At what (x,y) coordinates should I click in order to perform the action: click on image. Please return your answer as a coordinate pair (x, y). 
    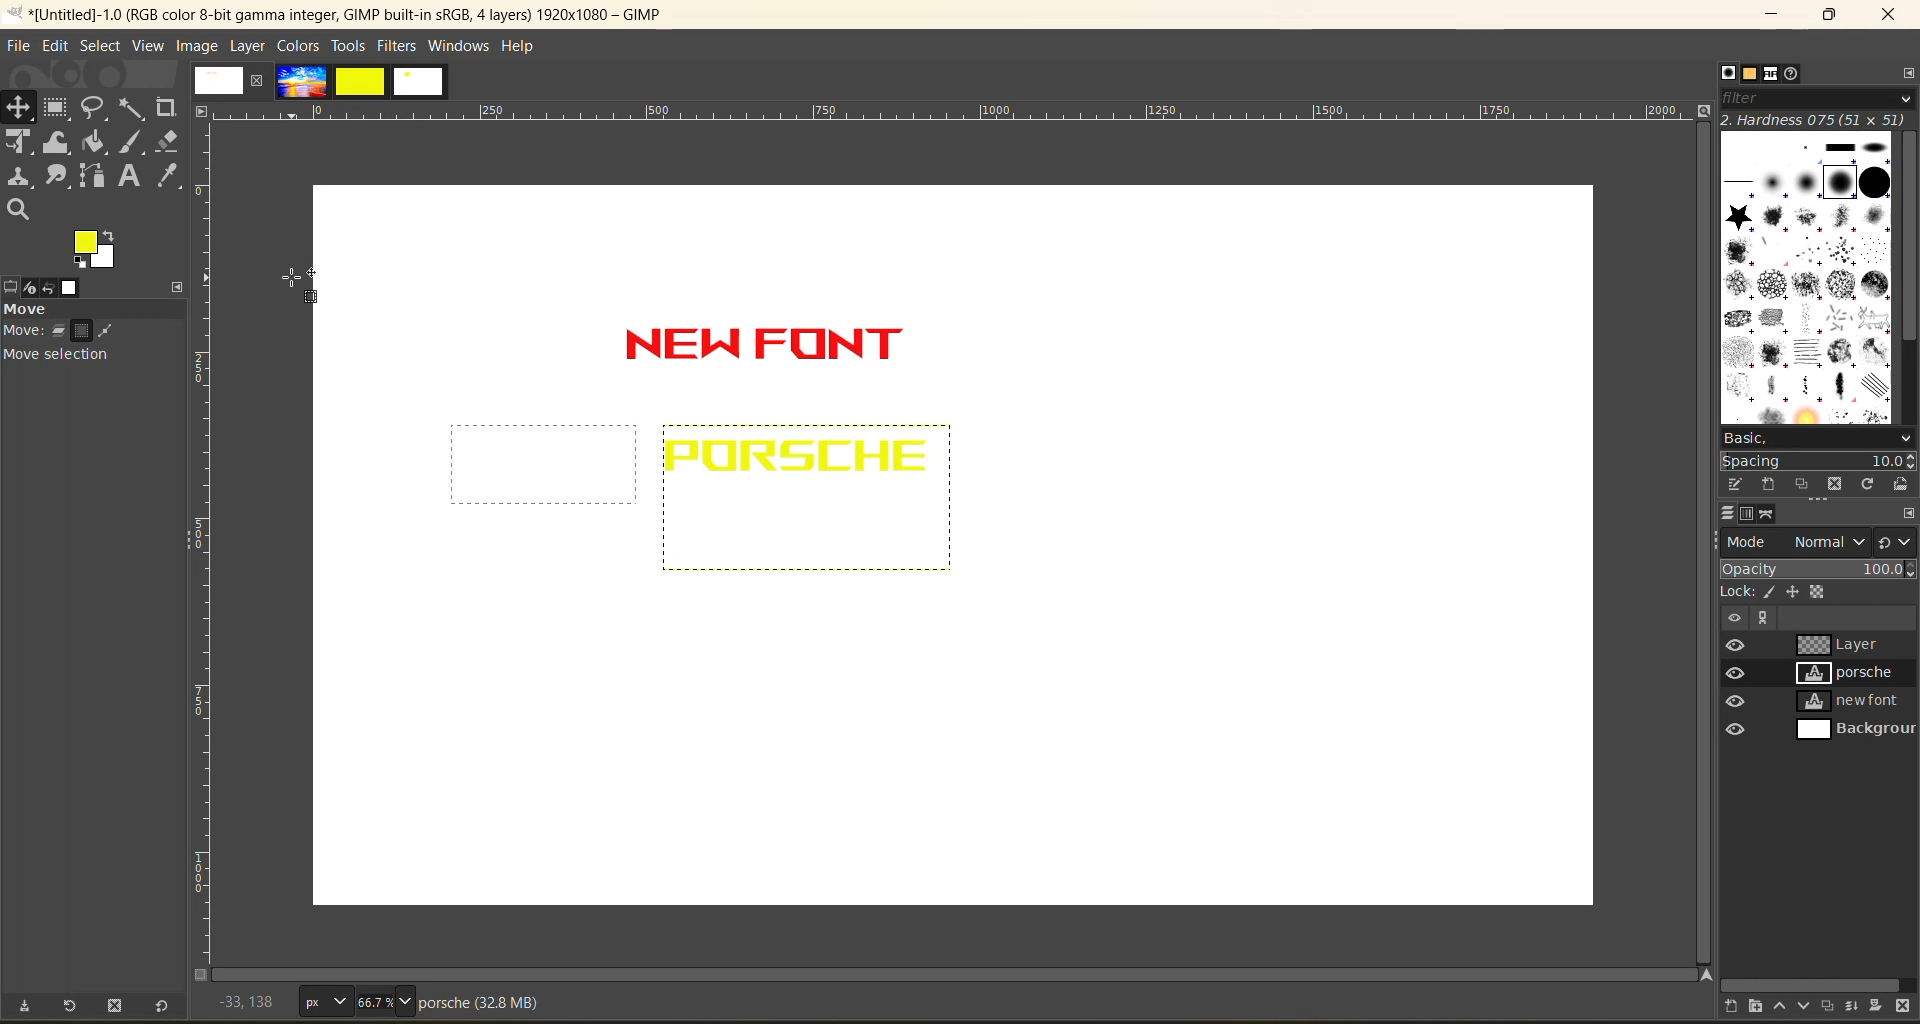
    Looking at the image, I should click on (197, 47).